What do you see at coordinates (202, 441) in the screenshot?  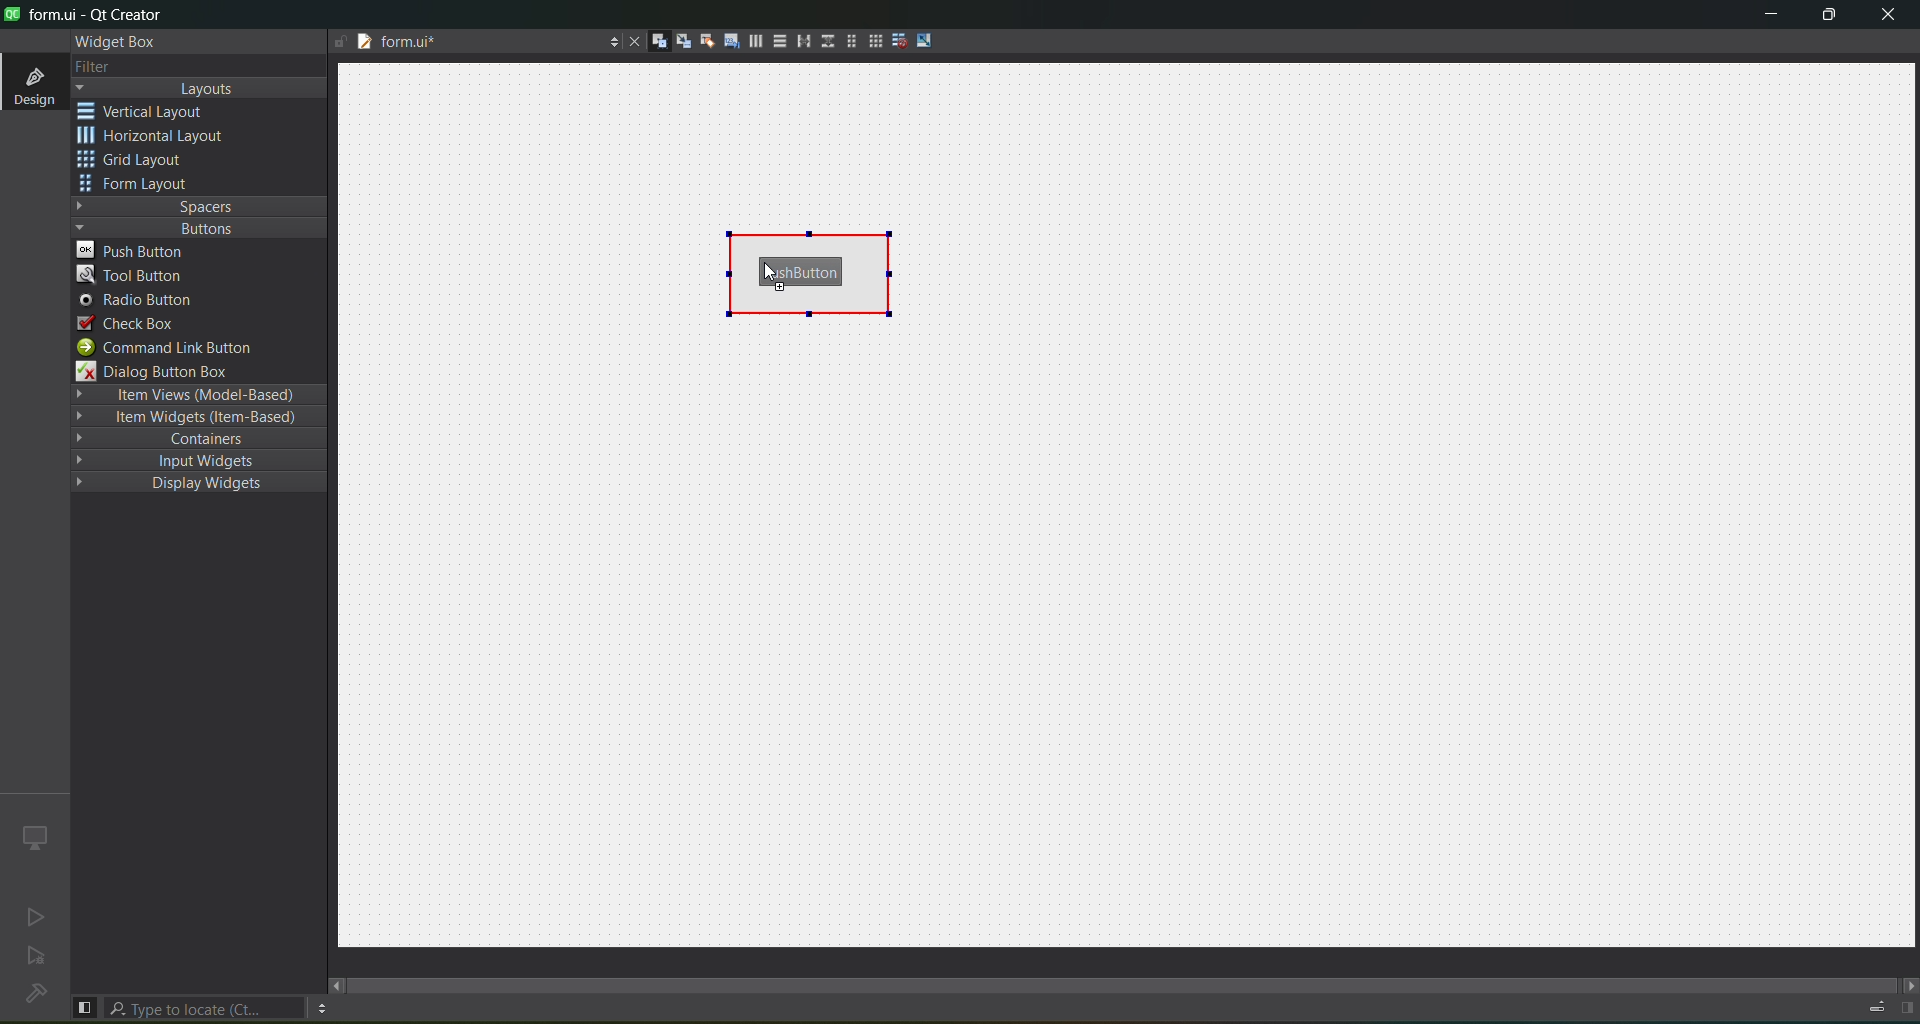 I see `containers` at bounding box center [202, 441].